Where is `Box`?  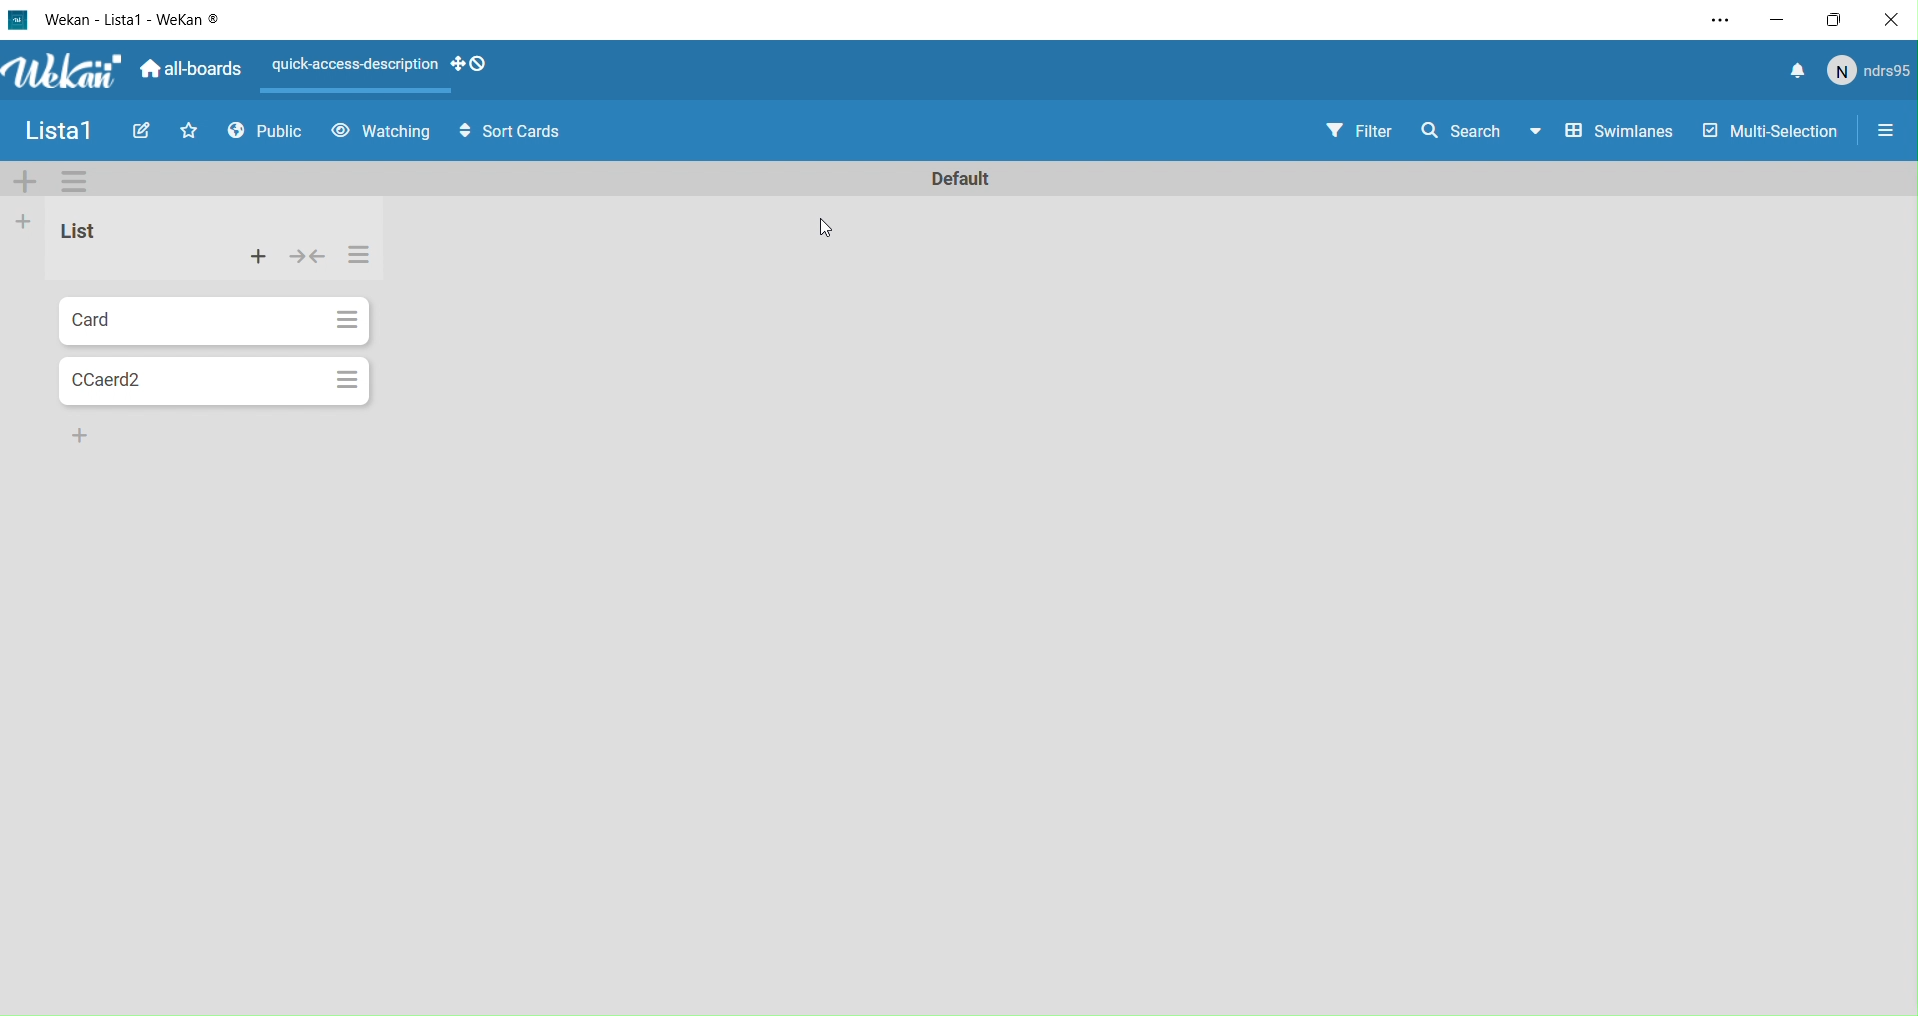
Box is located at coordinates (1837, 17).